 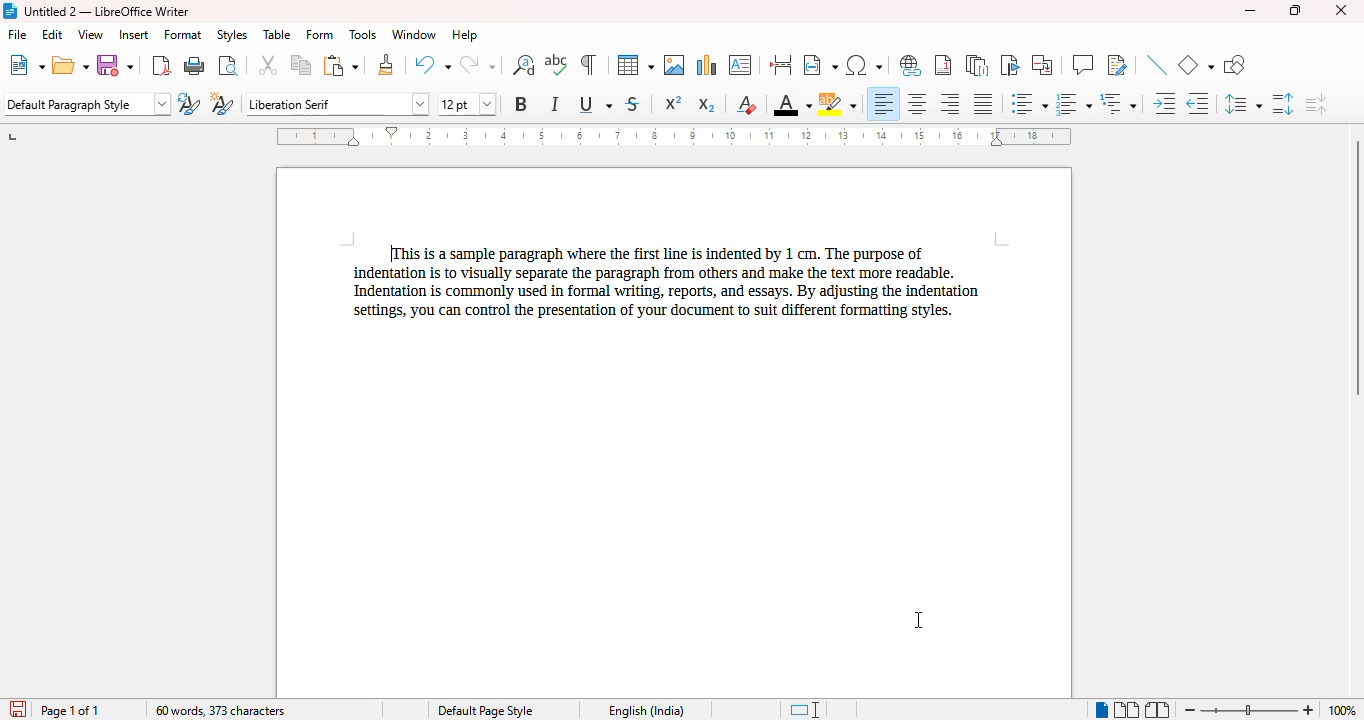 What do you see at coordinates (486, 710) in the screenshot?
I see `page style` at bounding box center [486, 710].